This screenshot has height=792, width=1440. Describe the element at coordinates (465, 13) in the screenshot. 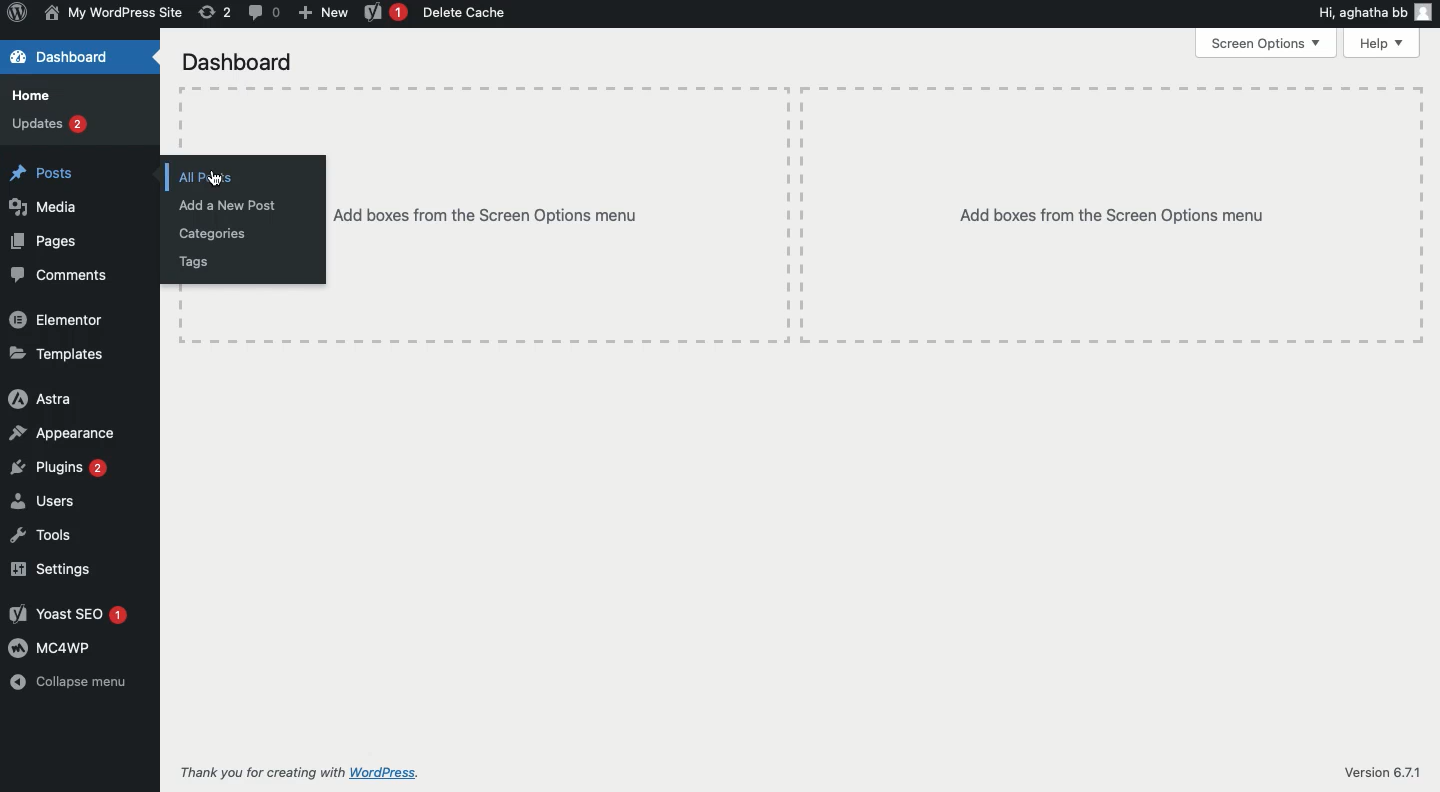

I see `Delete cache` at that location.